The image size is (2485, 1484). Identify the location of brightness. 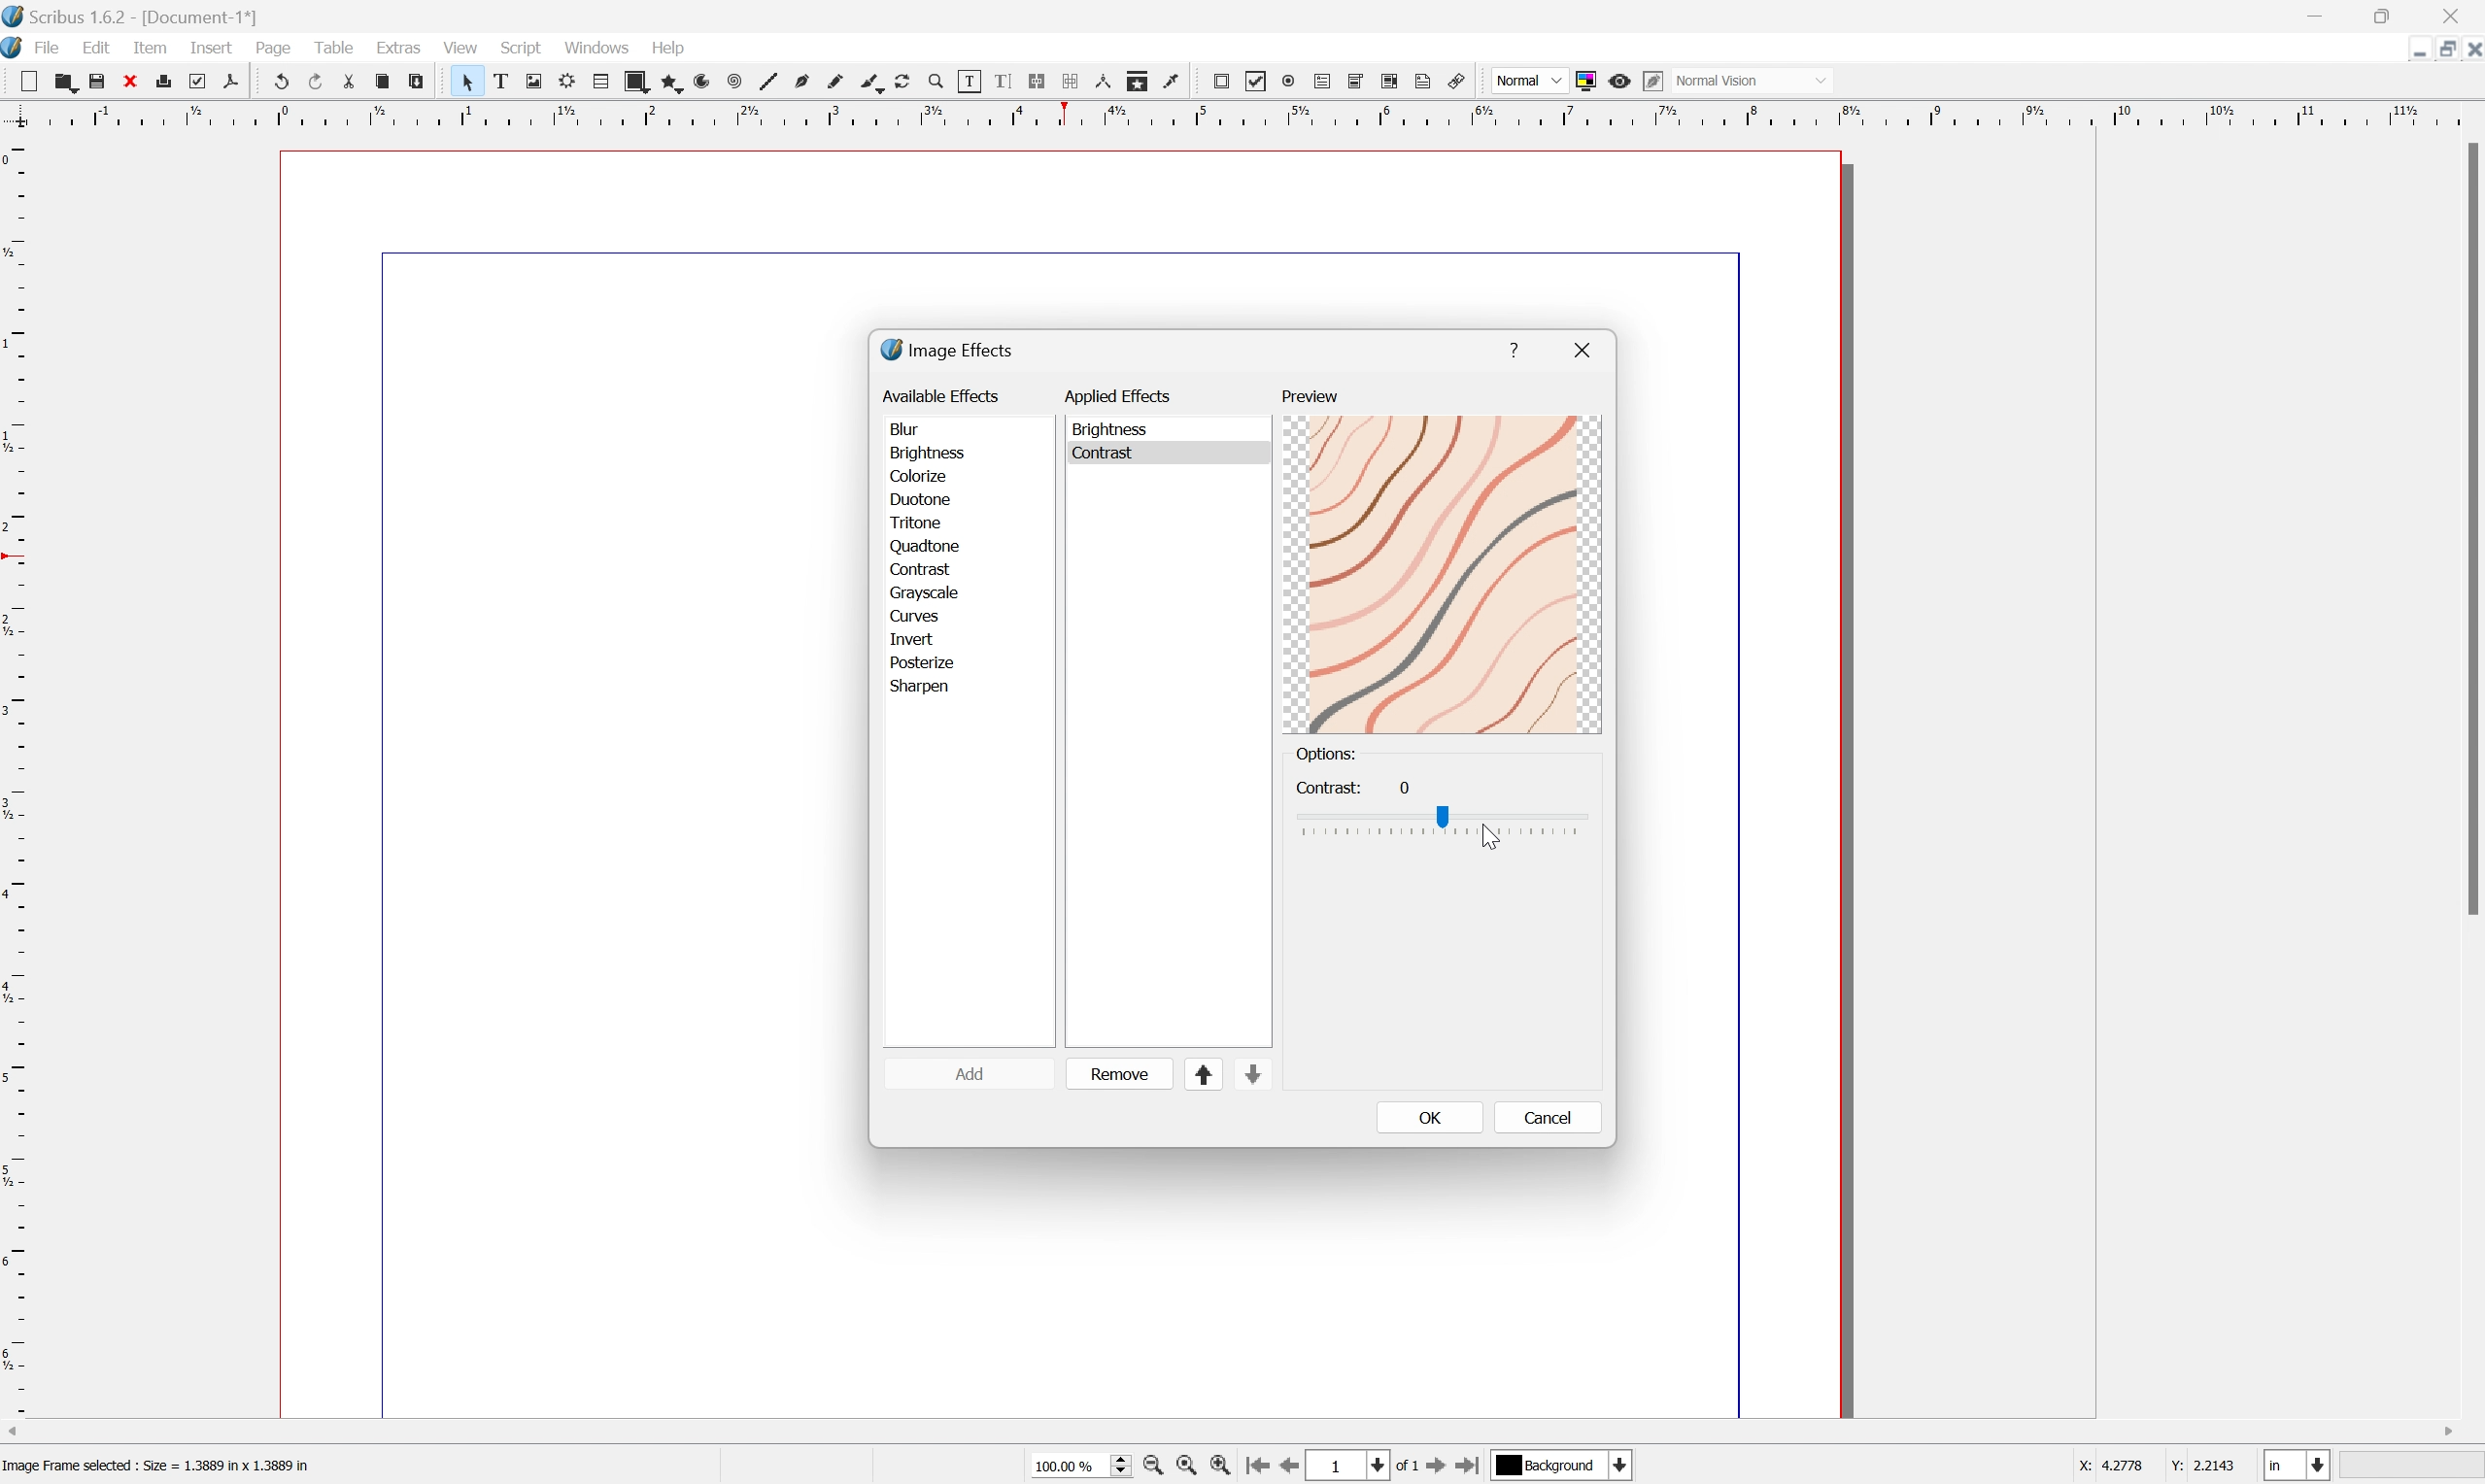
(1115, 429).